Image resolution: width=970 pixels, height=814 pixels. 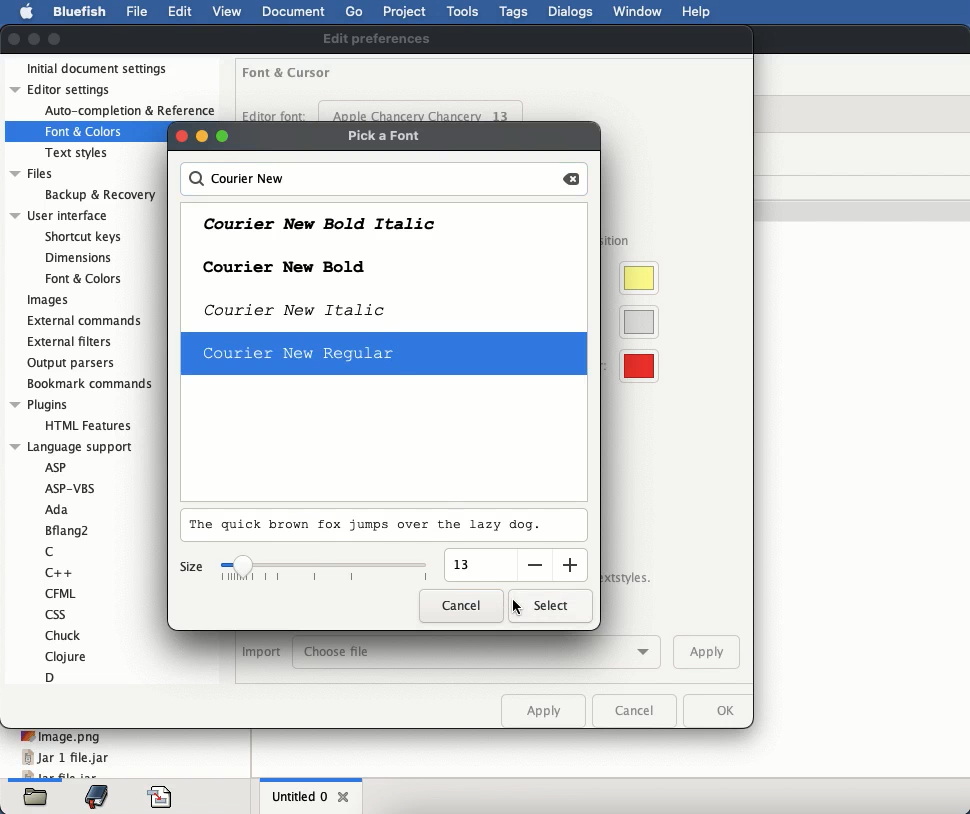 I want to click on font and cursor, so click(x=287, y=71).